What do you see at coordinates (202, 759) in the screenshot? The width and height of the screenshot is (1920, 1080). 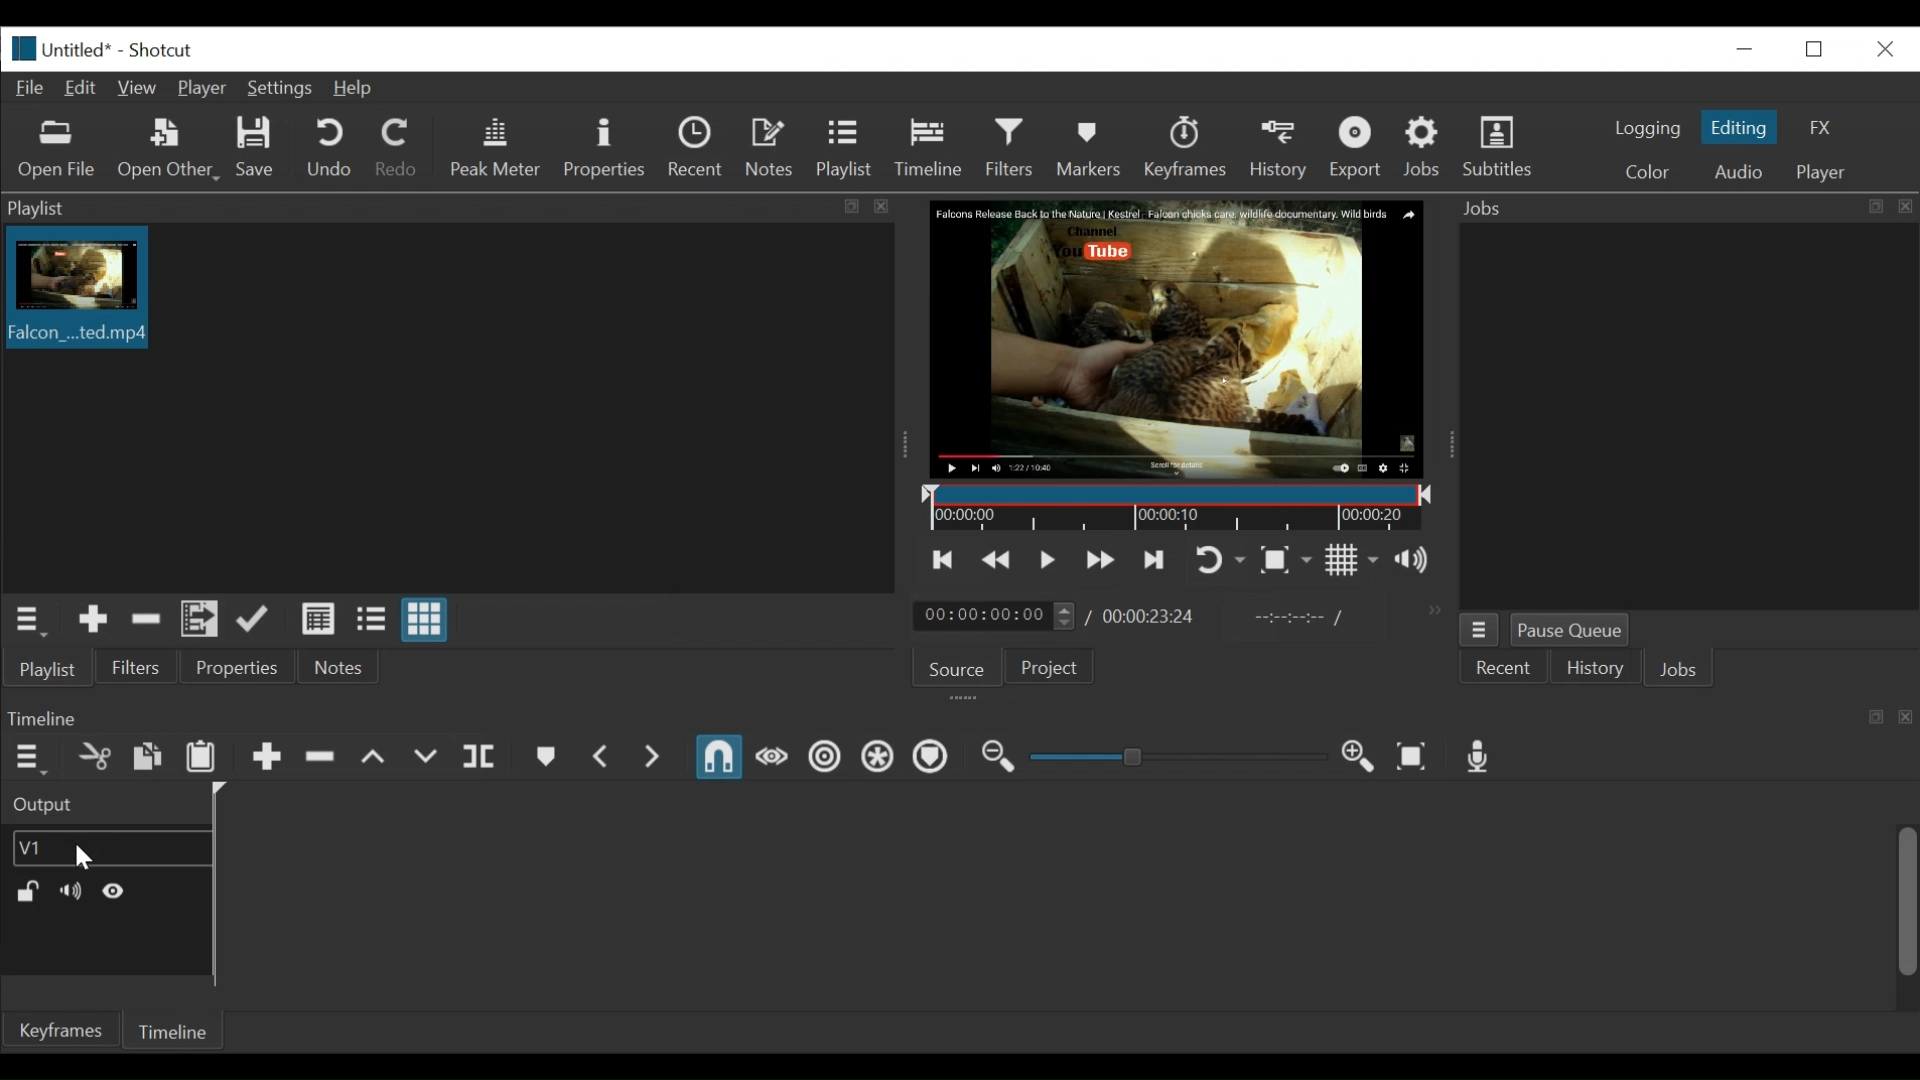 I see `Paste` at bounding box center [202, 759].